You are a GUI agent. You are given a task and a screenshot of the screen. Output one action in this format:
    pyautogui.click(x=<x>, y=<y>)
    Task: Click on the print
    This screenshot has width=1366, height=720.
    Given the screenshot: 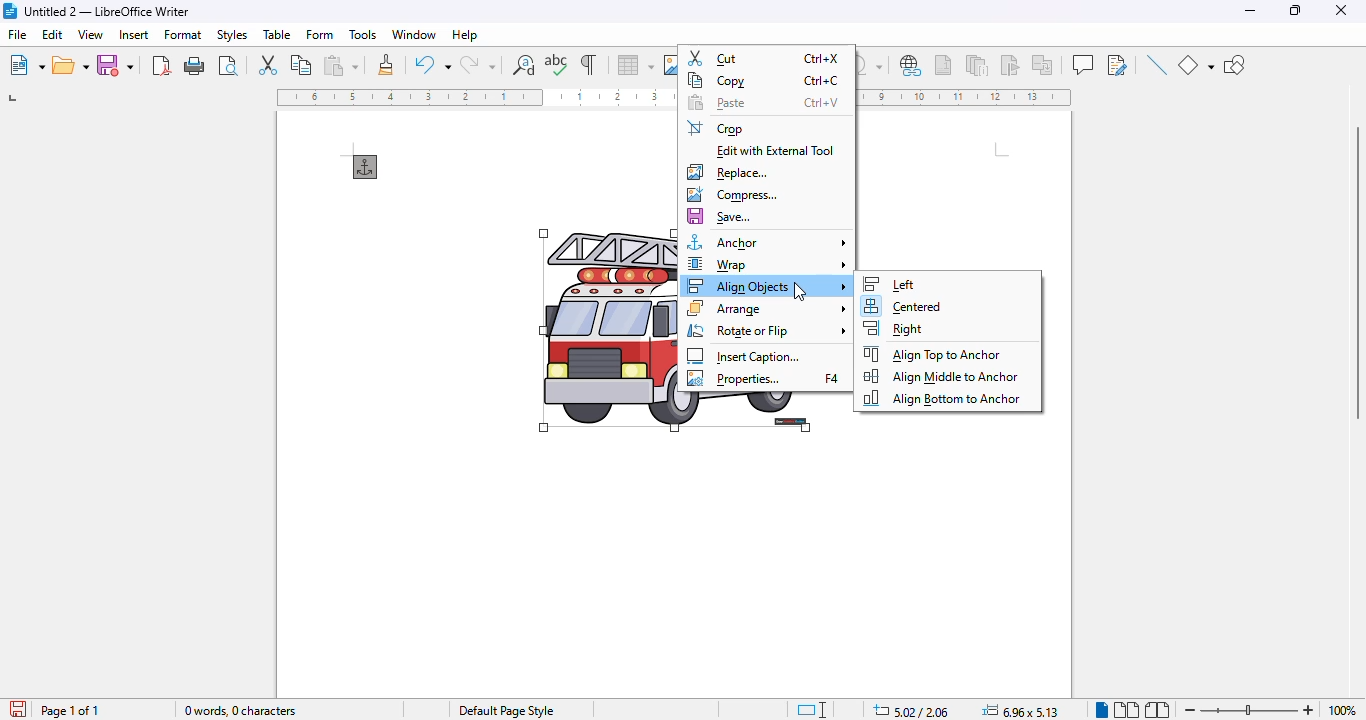 What is the action you would take?
    pyautogui.click(x=195, y=66)
    